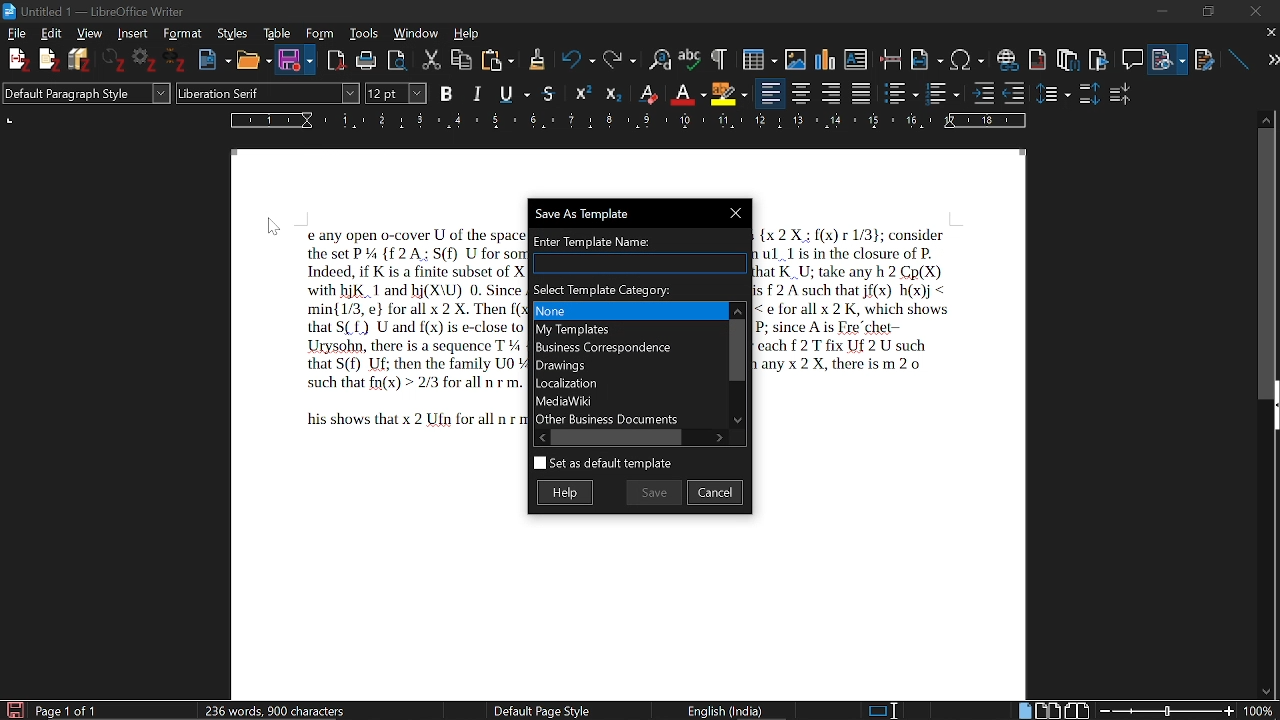  I want to click on Strike through, so click(550, 93).